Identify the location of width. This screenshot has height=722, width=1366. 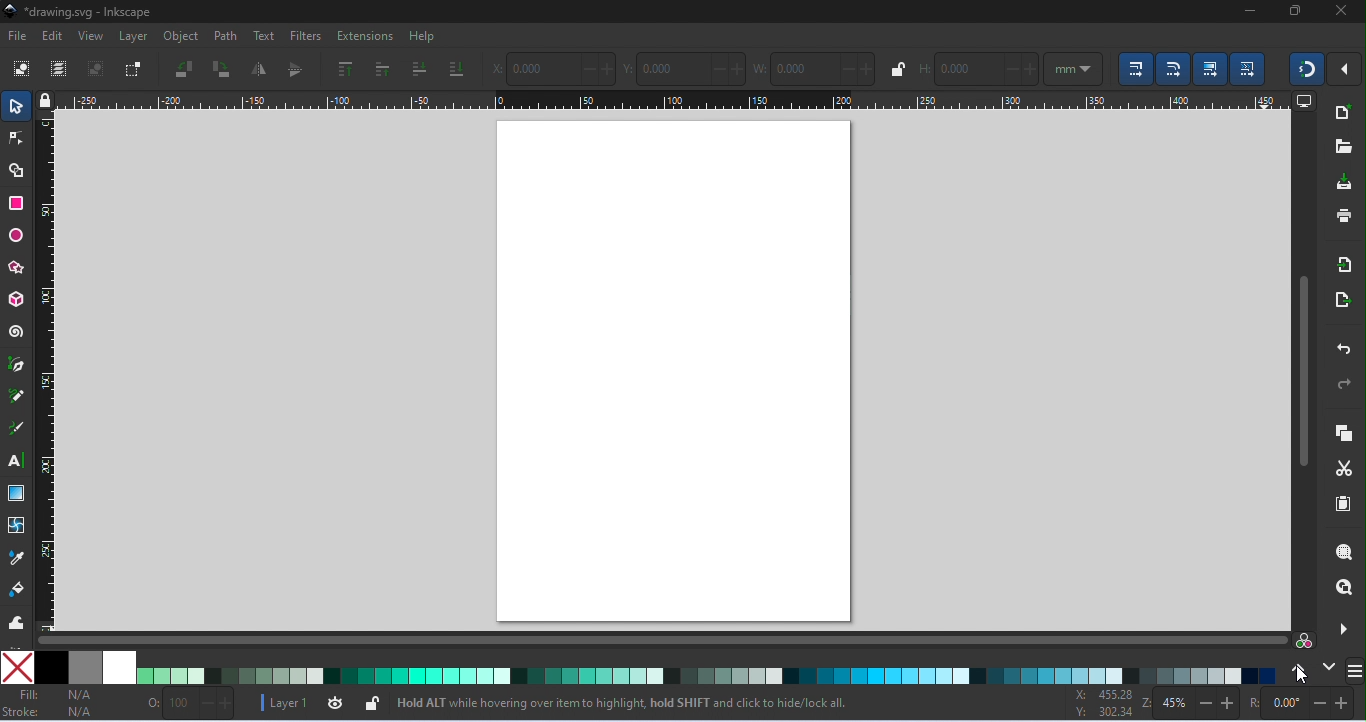
(814, 67).